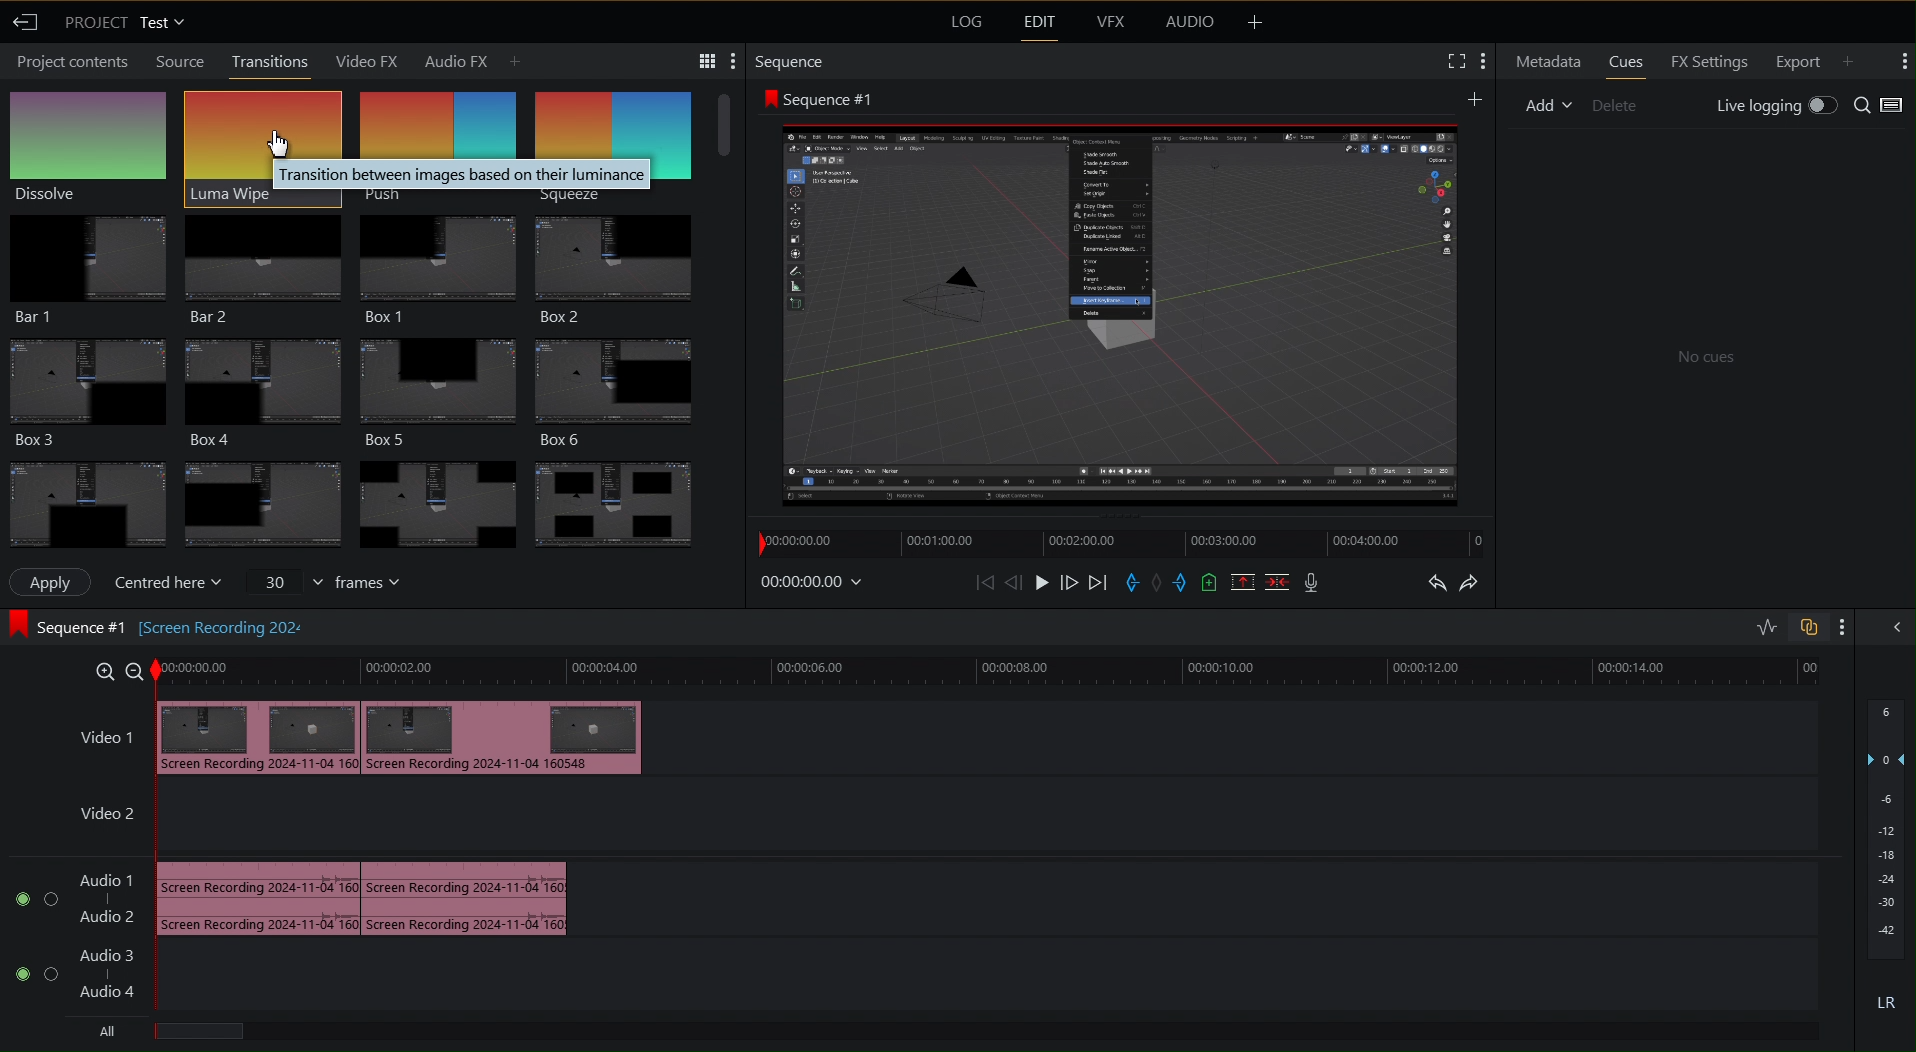 This screenshot has height=1052, width=1916. Describe the element at coordinates (437, 261) in the screenshot. I see `Box 1` at that location.